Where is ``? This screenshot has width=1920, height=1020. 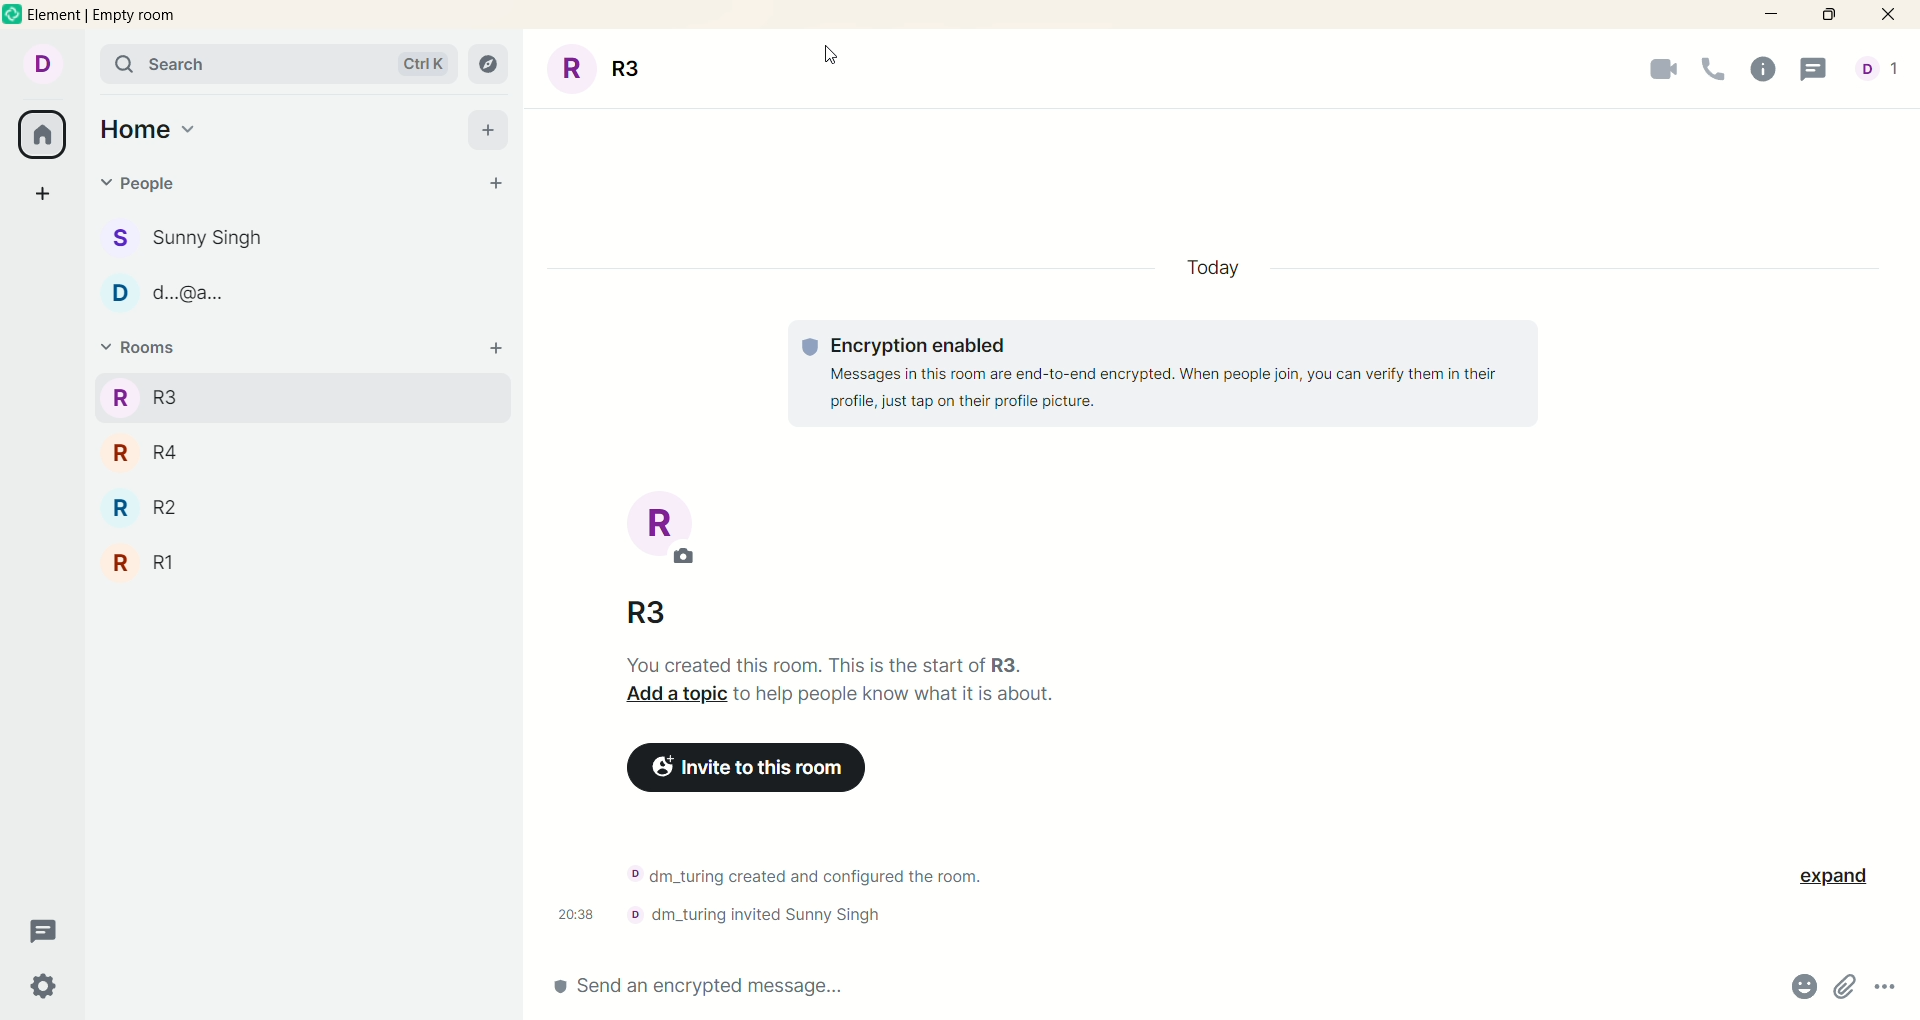  is located at coordinates (750, 918).